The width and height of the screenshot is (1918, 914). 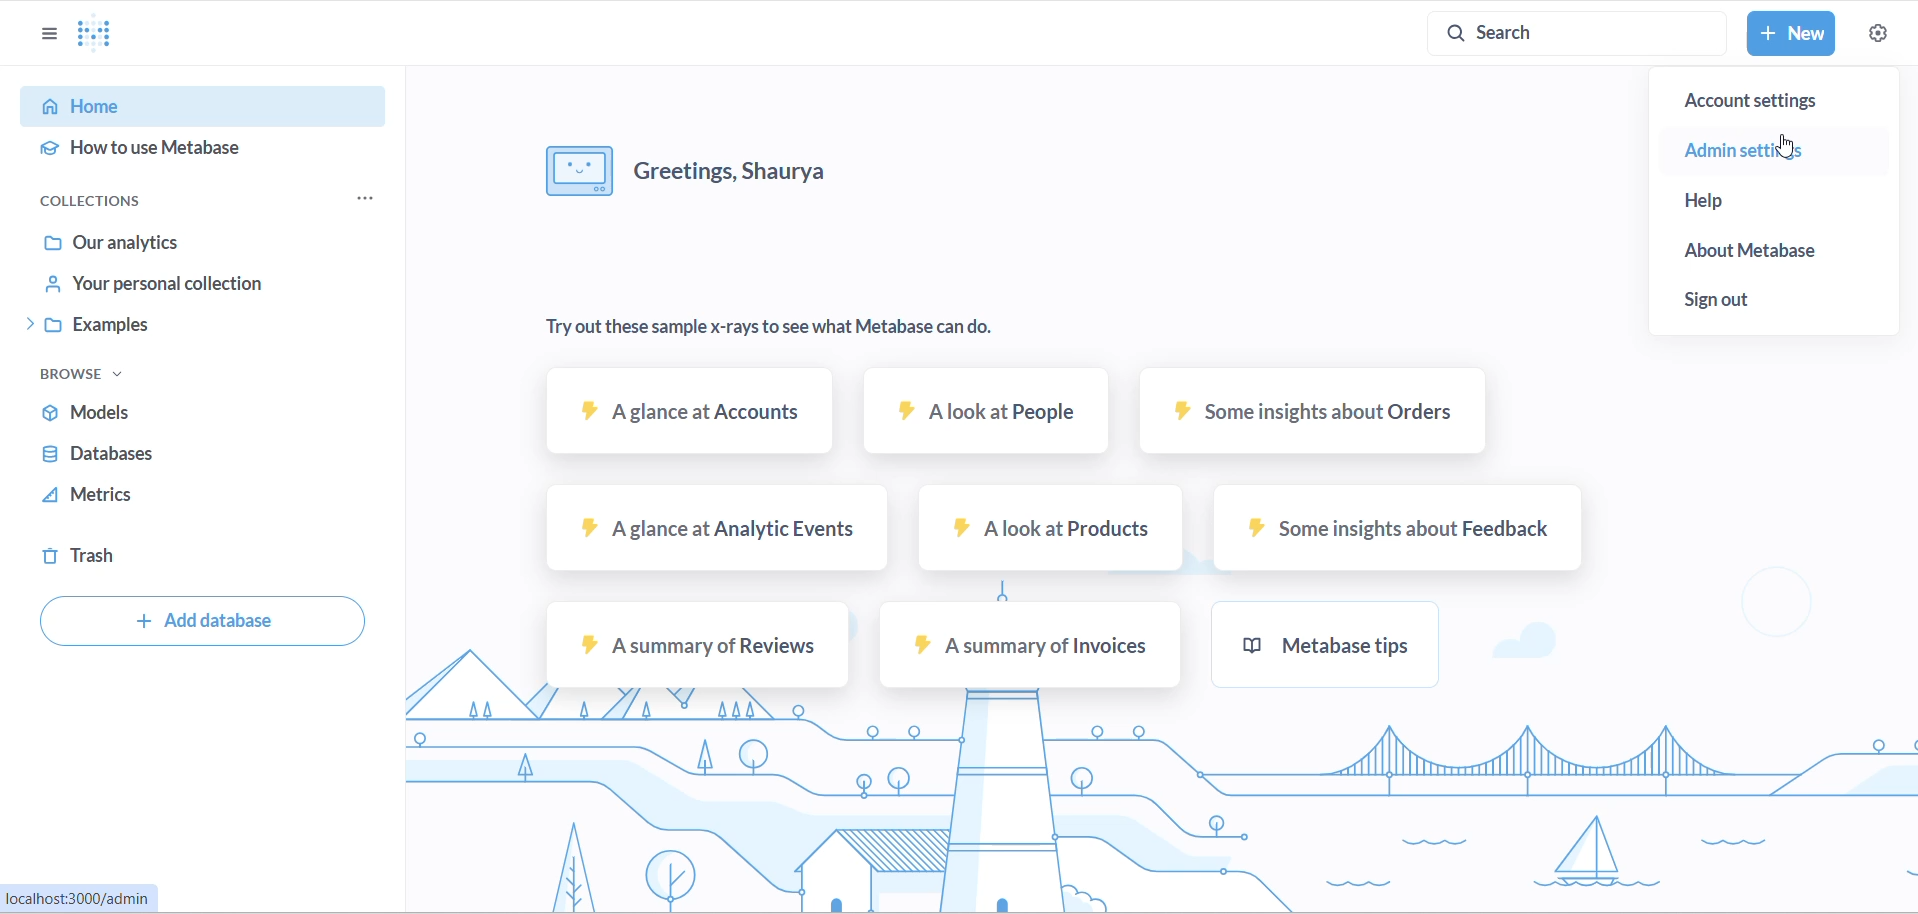 I want to click on new, so click(x=1795, y=33).